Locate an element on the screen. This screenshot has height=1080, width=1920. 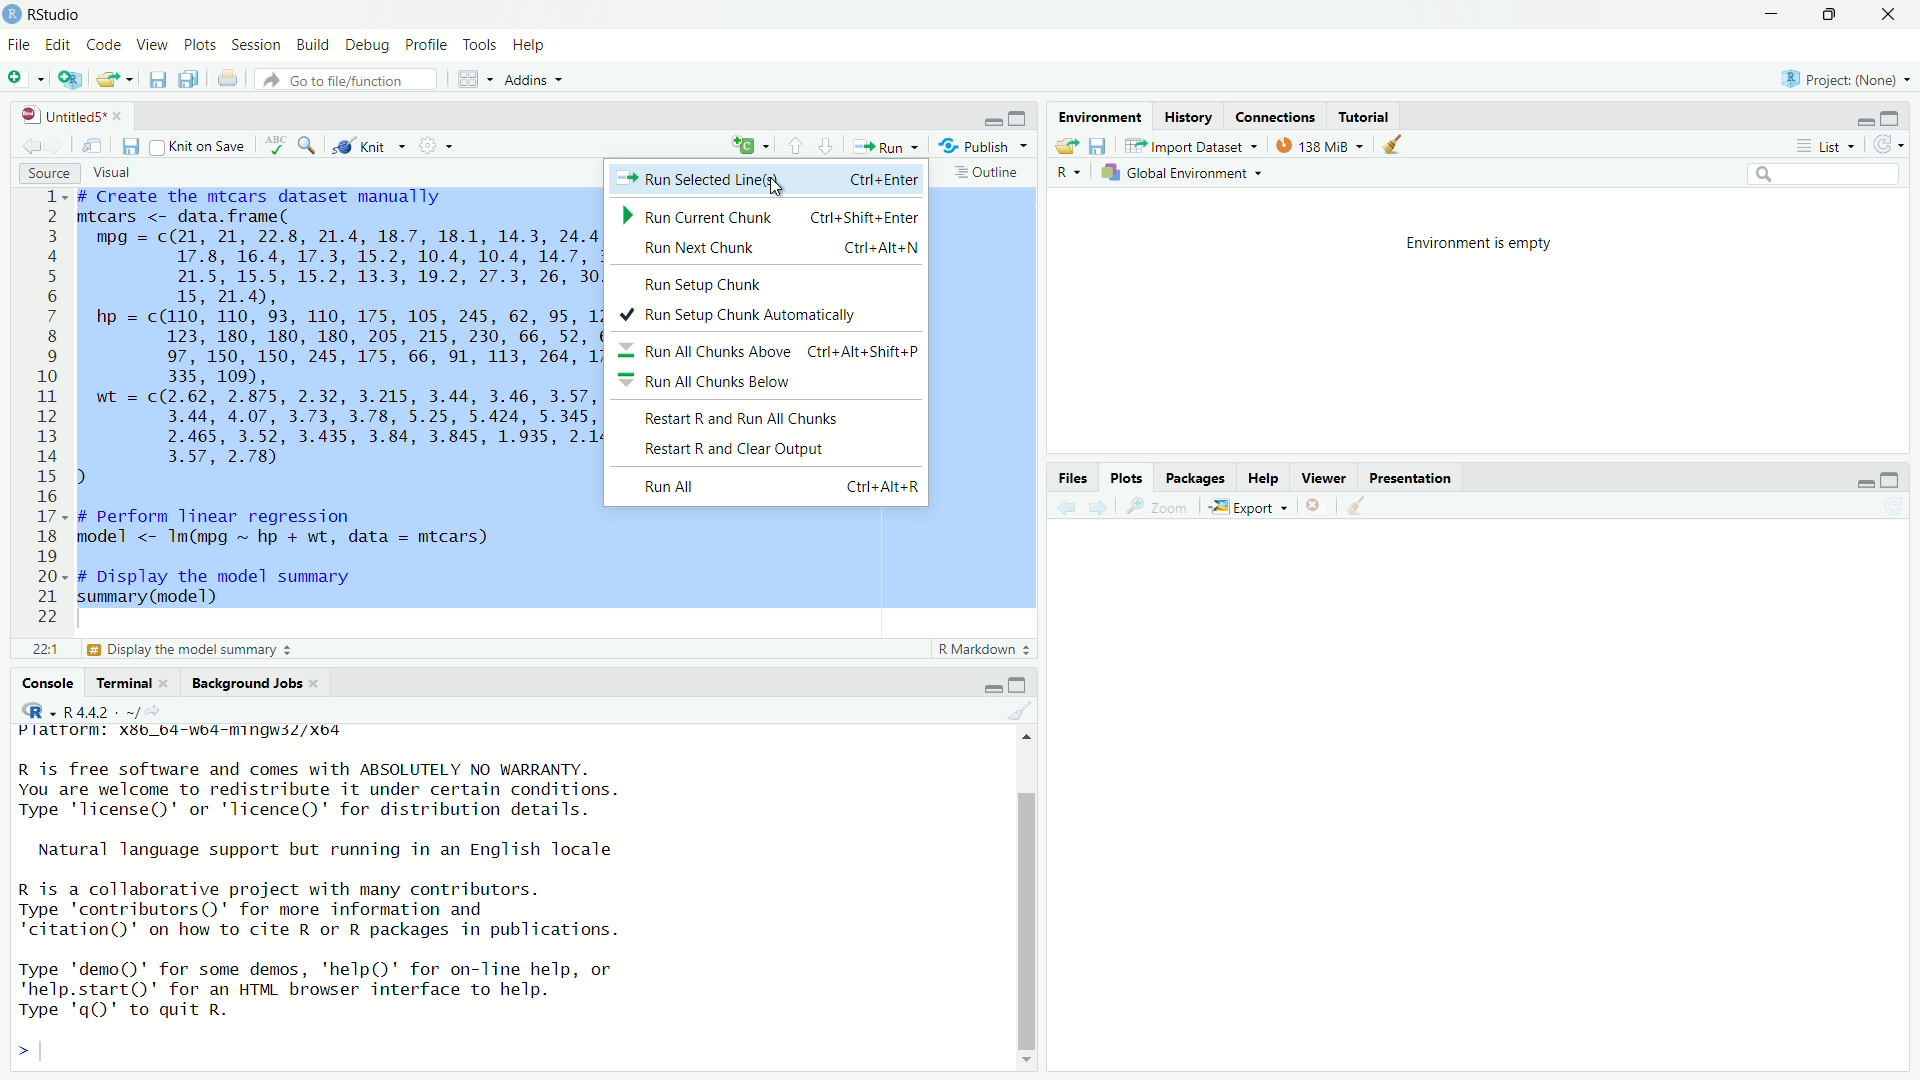
Publish is located at coordinates (974, 145).